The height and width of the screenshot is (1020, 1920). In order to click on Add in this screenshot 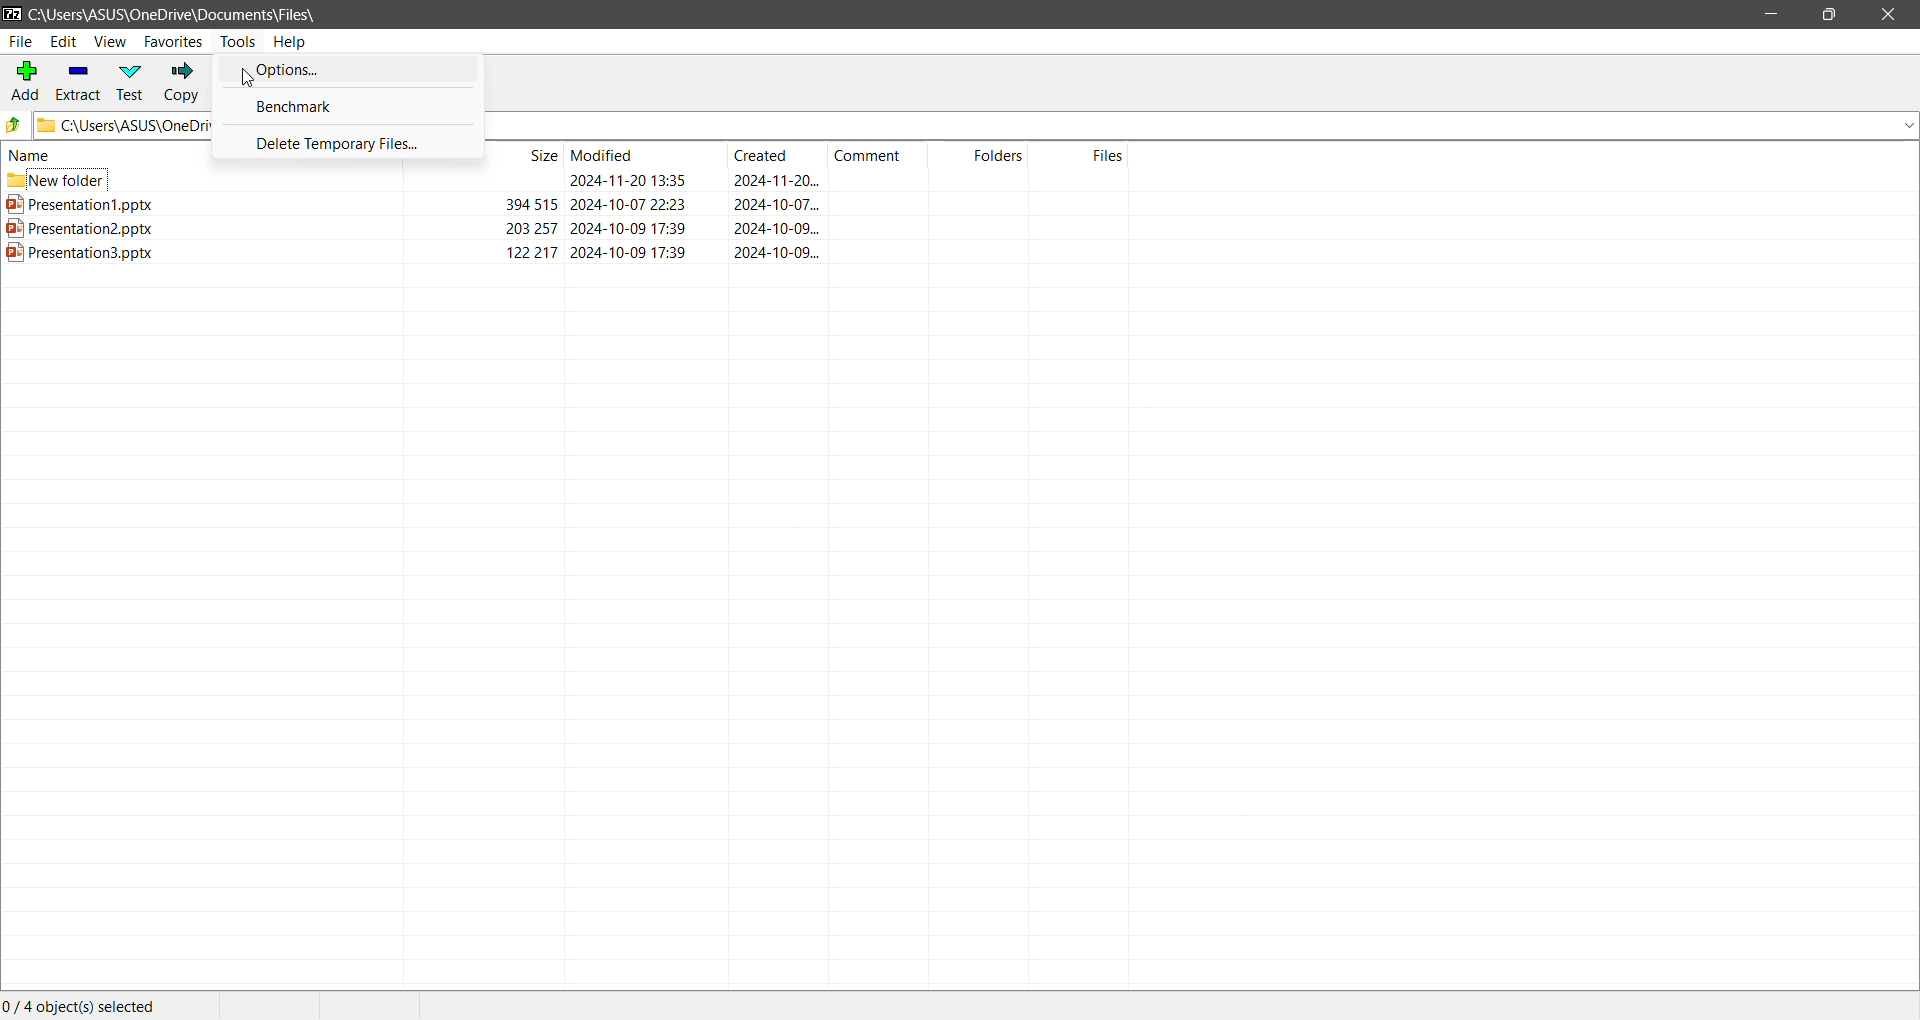, I will do `click(24, 82)`.